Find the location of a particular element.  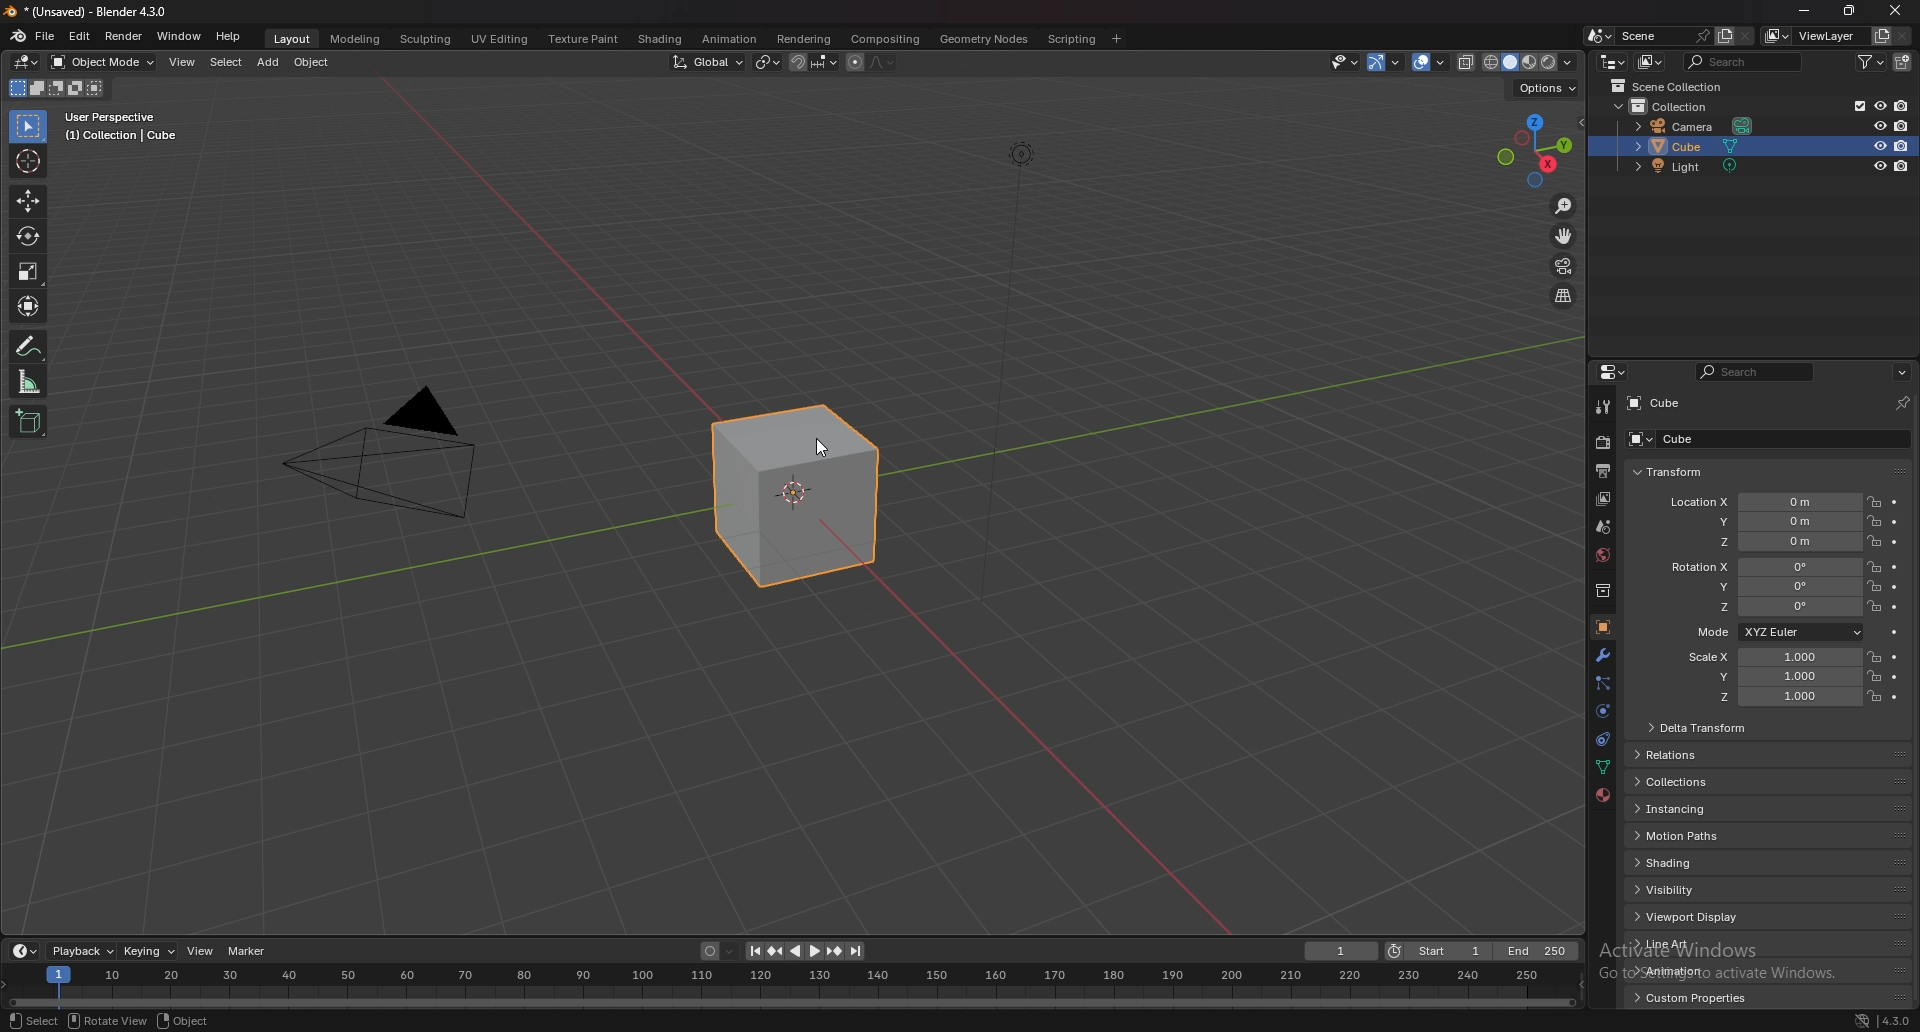

lock is located at coordinates (1873, 656).